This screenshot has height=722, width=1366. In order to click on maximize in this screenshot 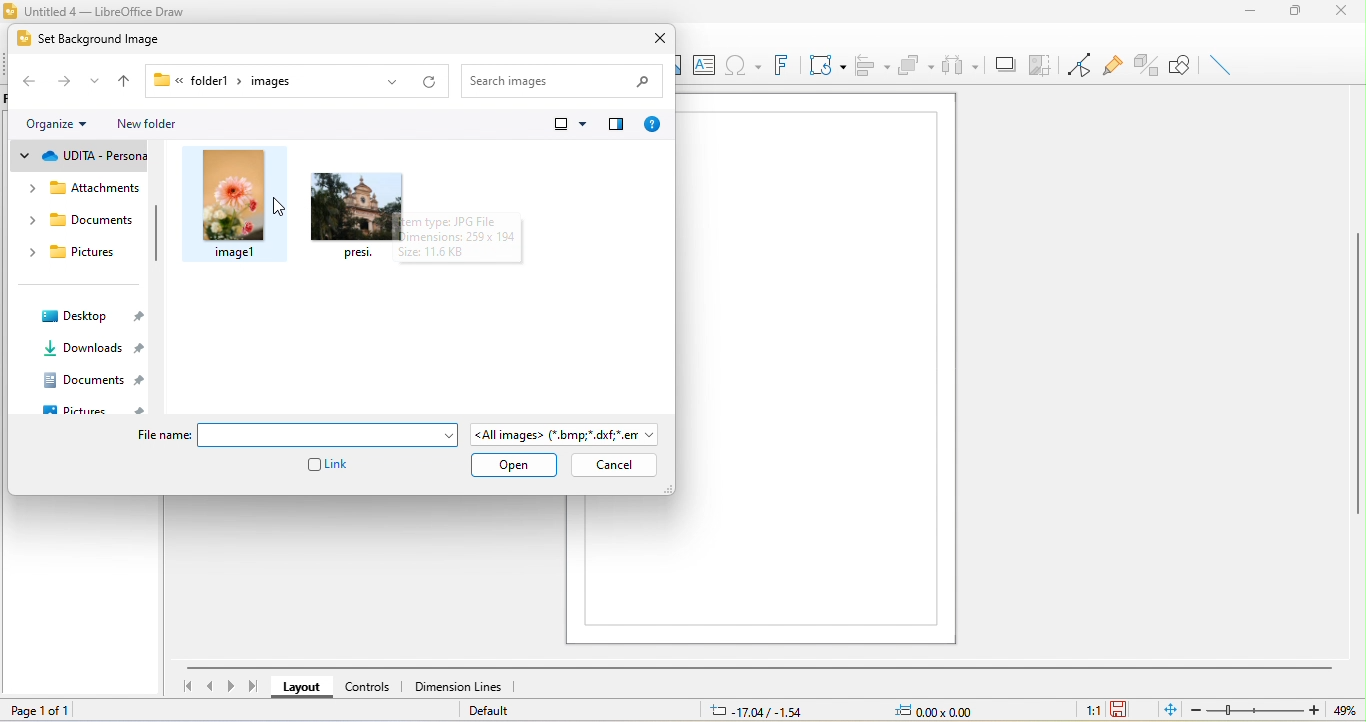, I will do `click(1299, 13)`.